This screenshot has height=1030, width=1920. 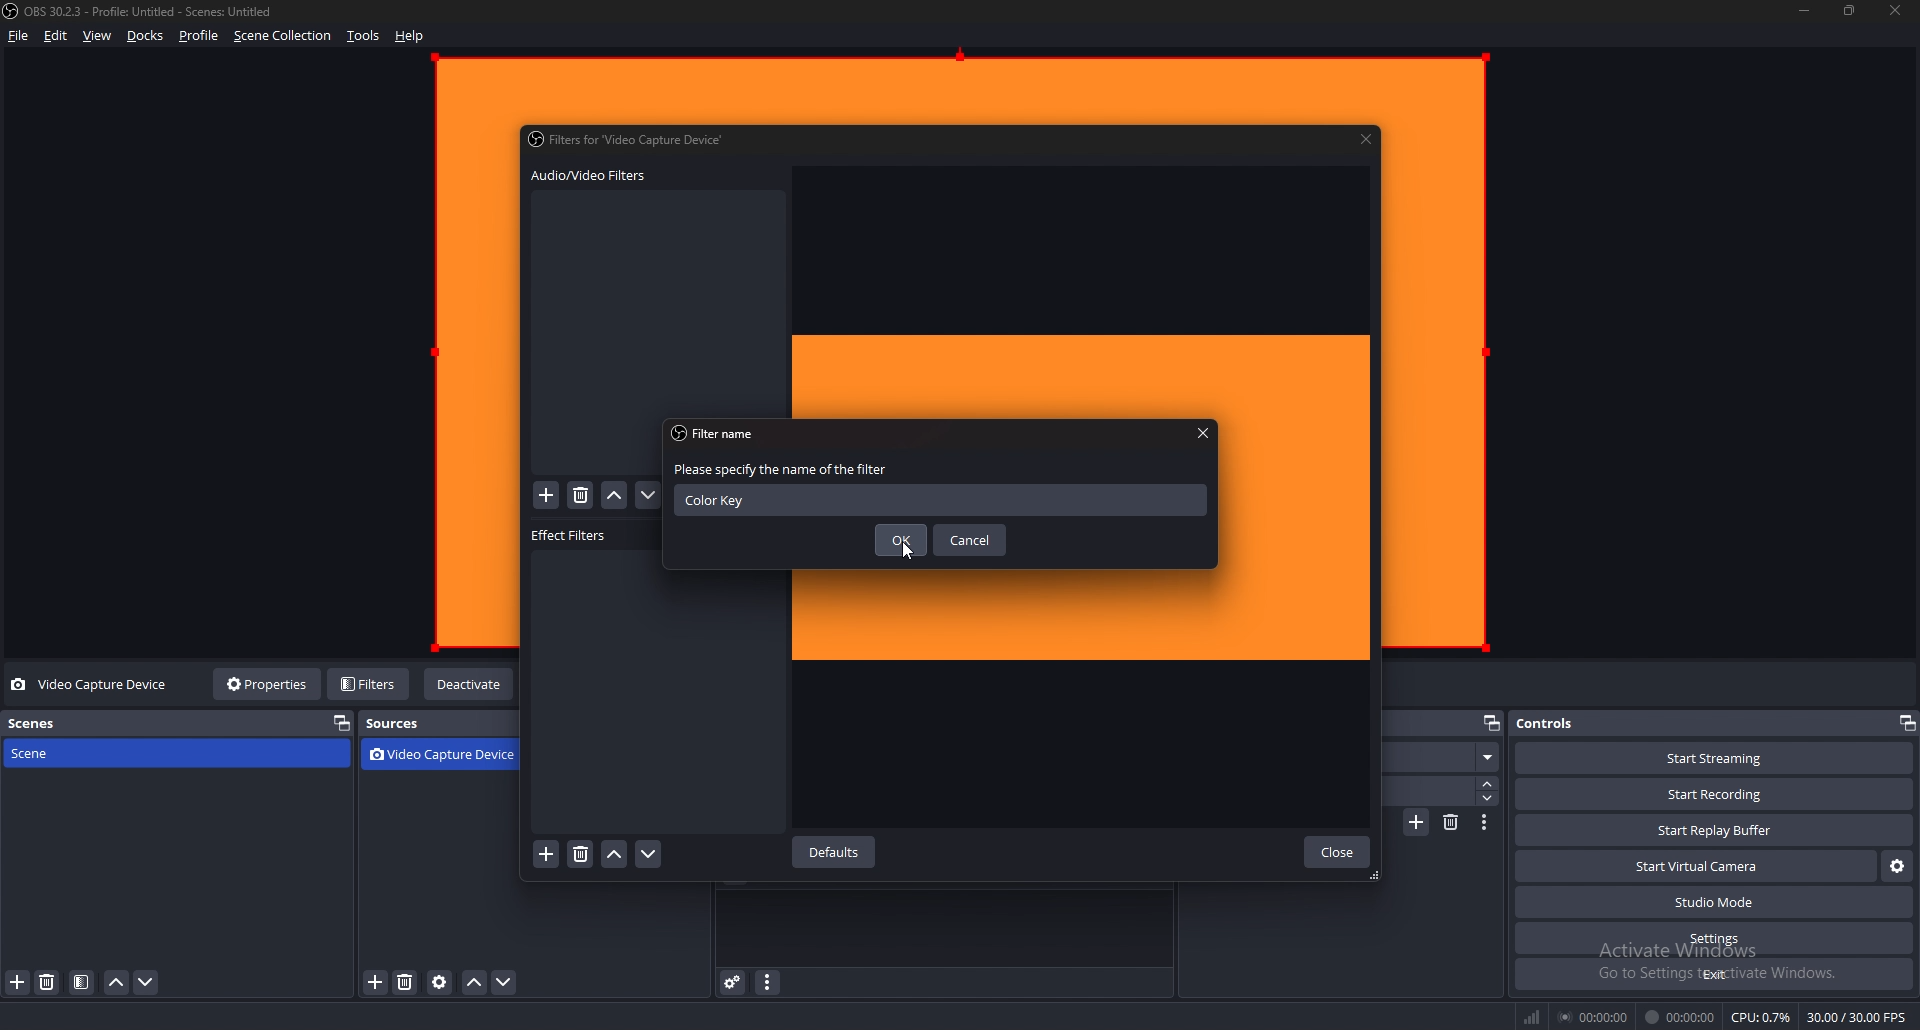 What do you see at coordinates (1558, 723) in the screenshot?
I see `controls` at bounding box center [1558, 723].